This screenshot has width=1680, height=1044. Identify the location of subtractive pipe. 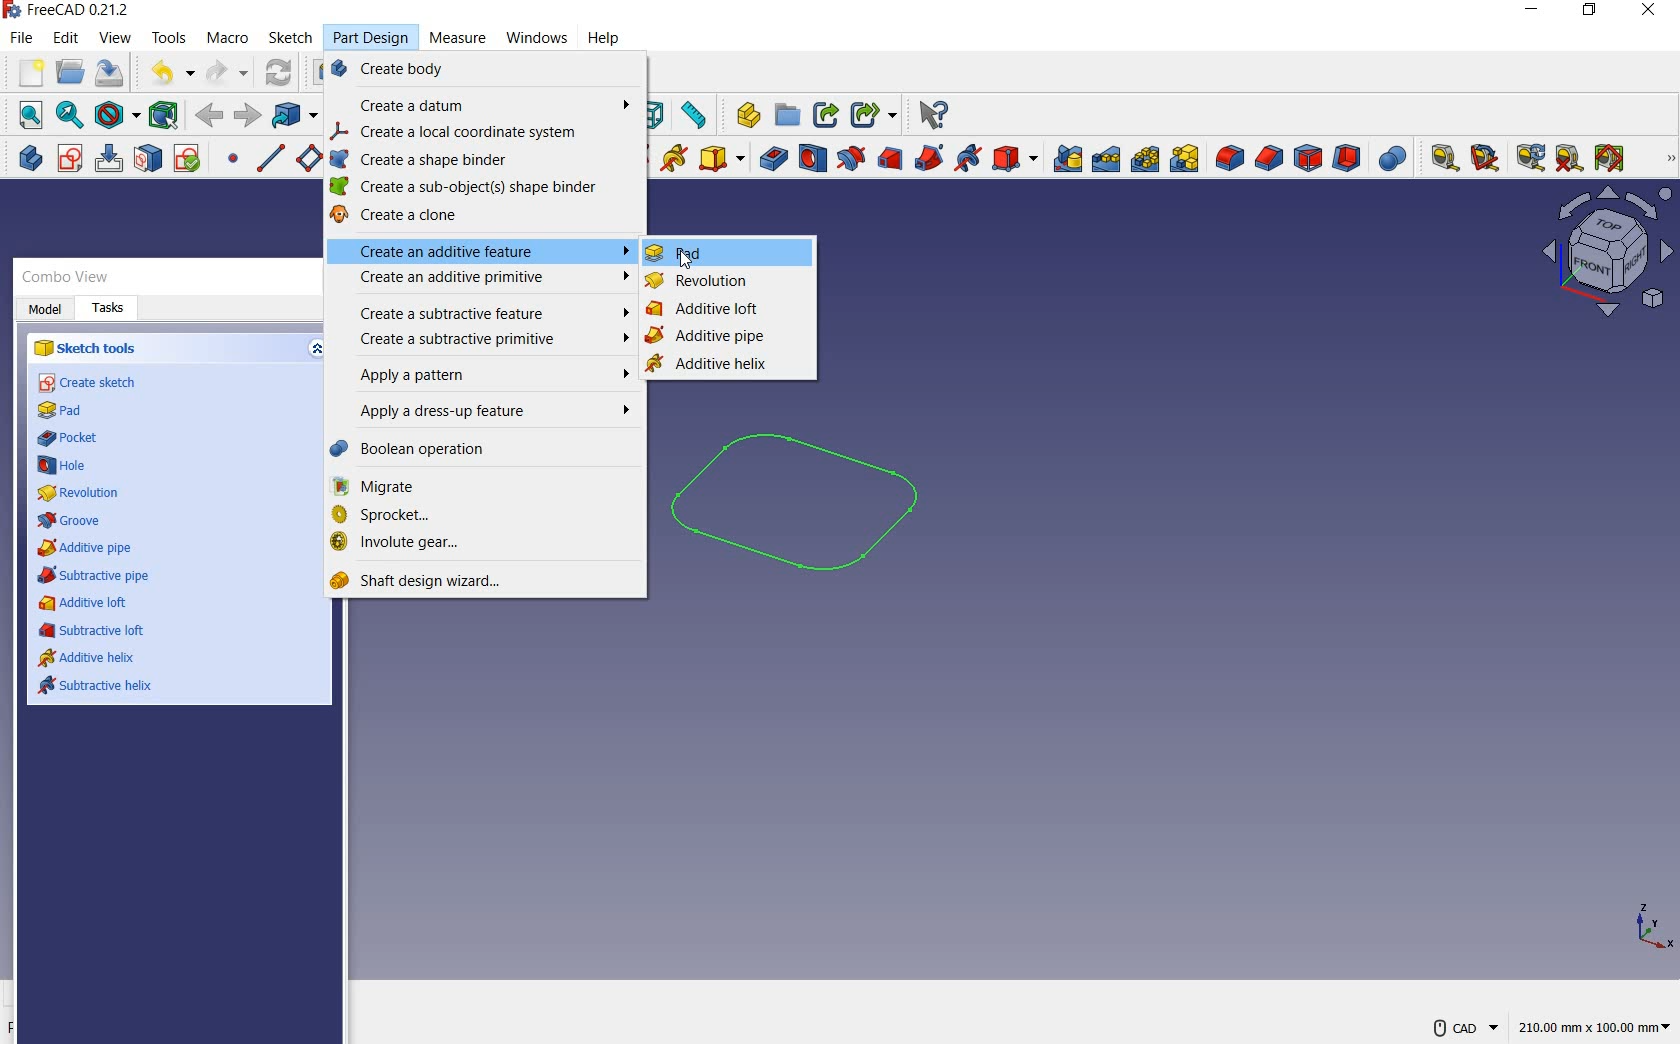
(94, 575).